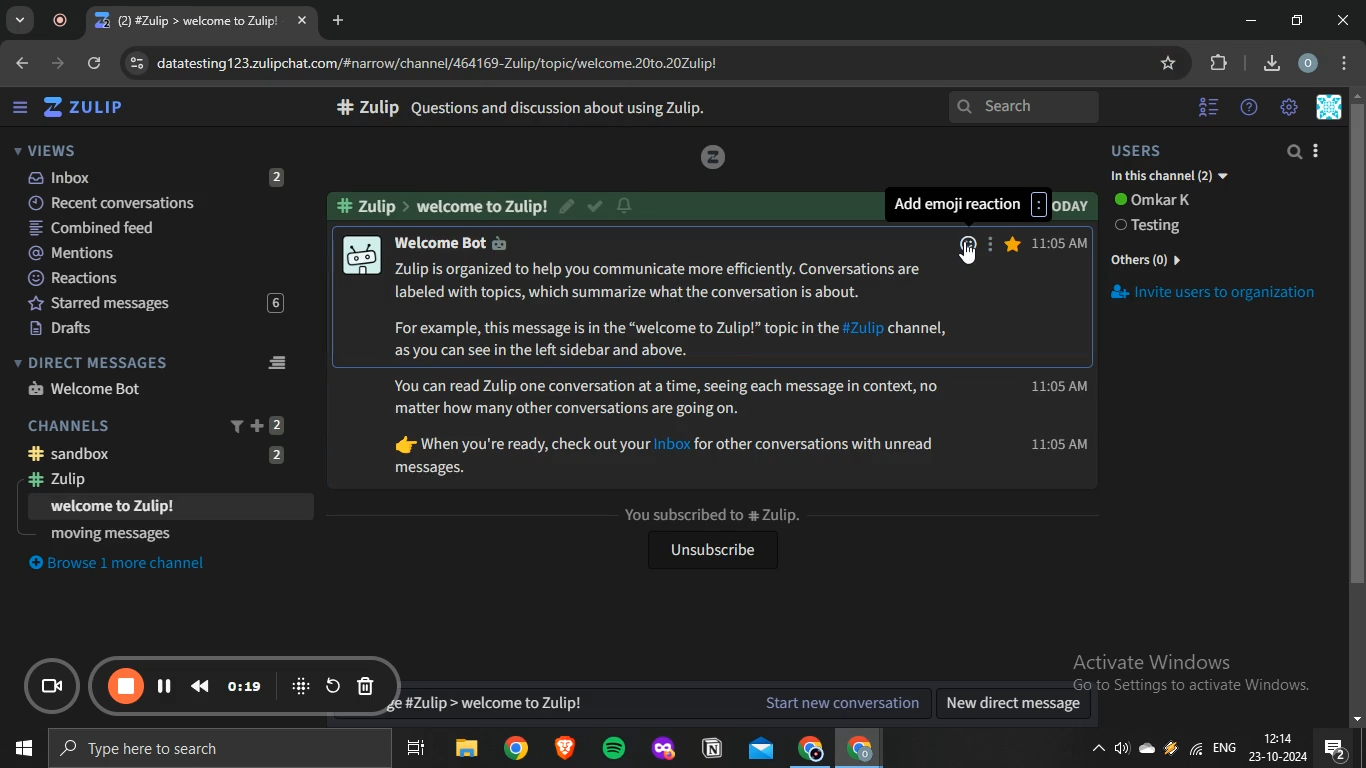 This screenshot has width=1366, height=768. I want to click on timeline, so click(246, 686).